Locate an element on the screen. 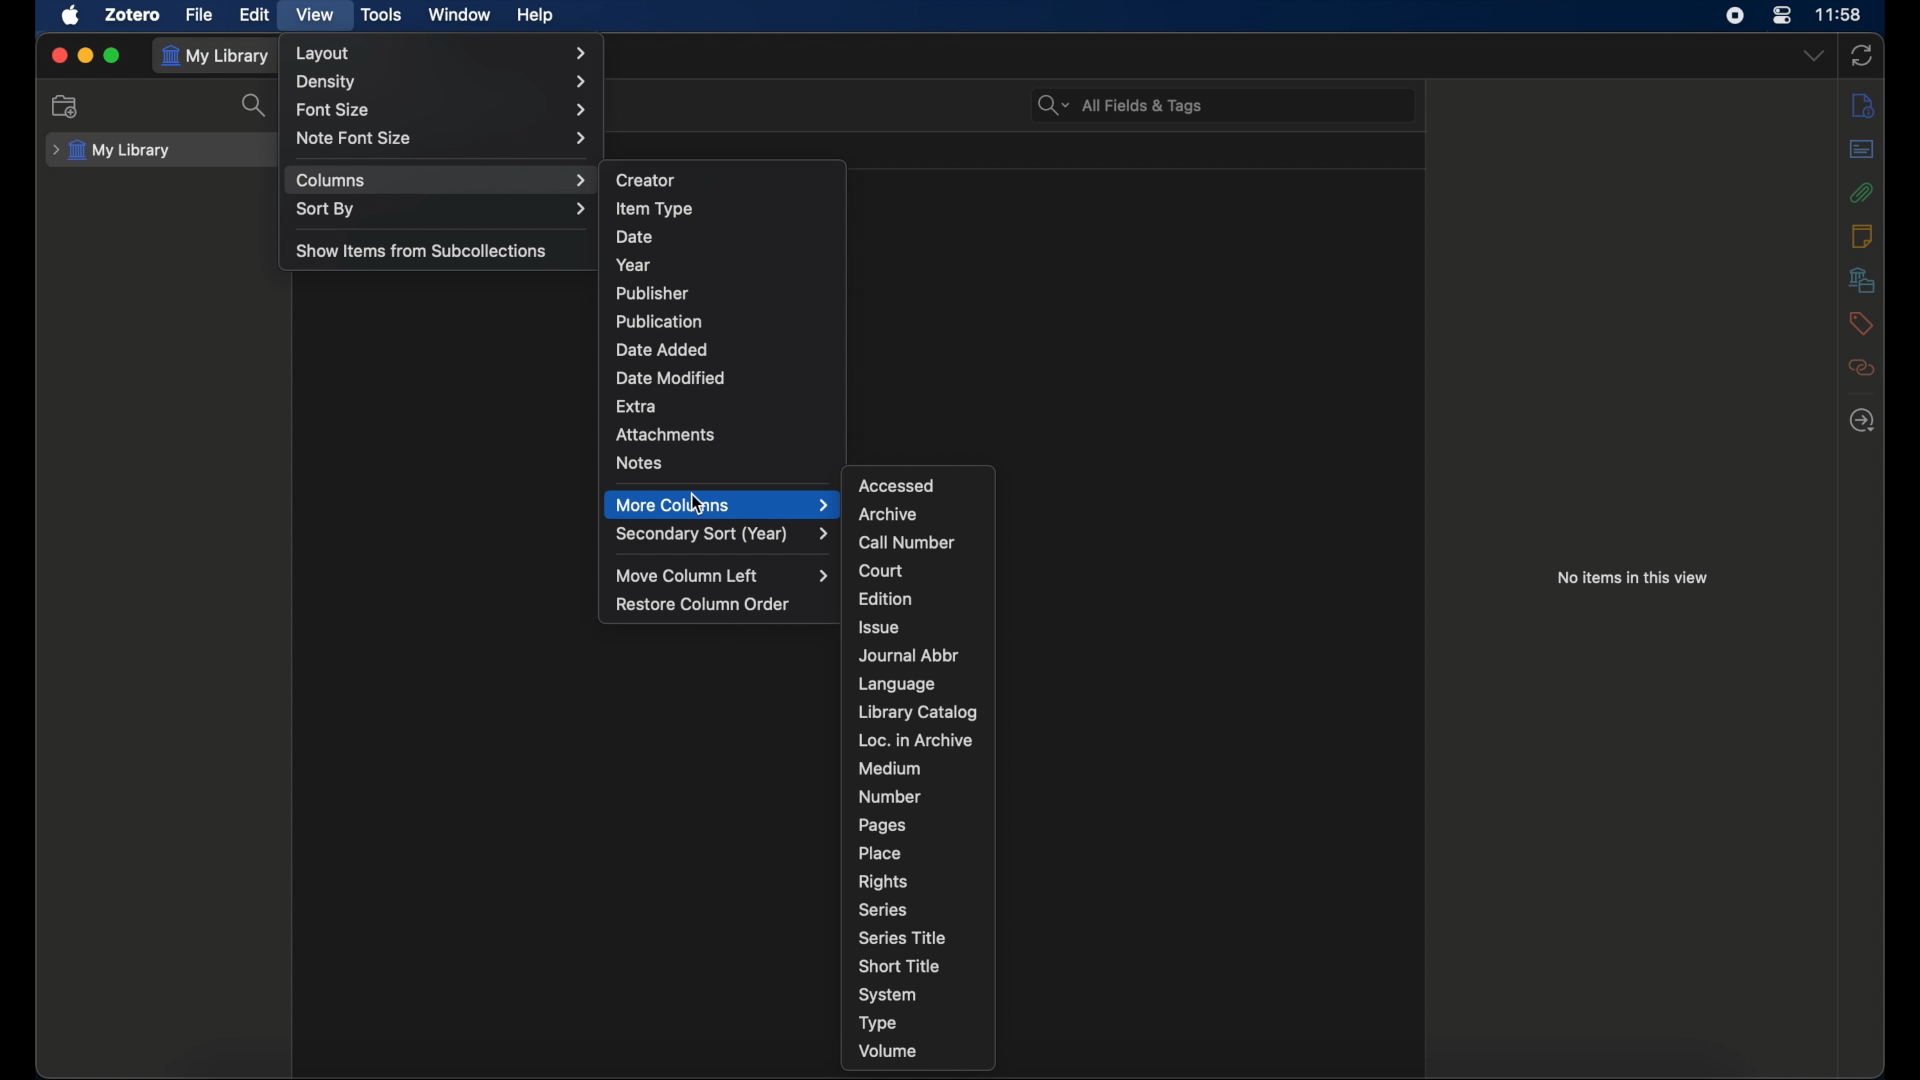 Image resolution: width=1920 pixels, height=1080 pixels. minimize is located at coordinates (84, 55).